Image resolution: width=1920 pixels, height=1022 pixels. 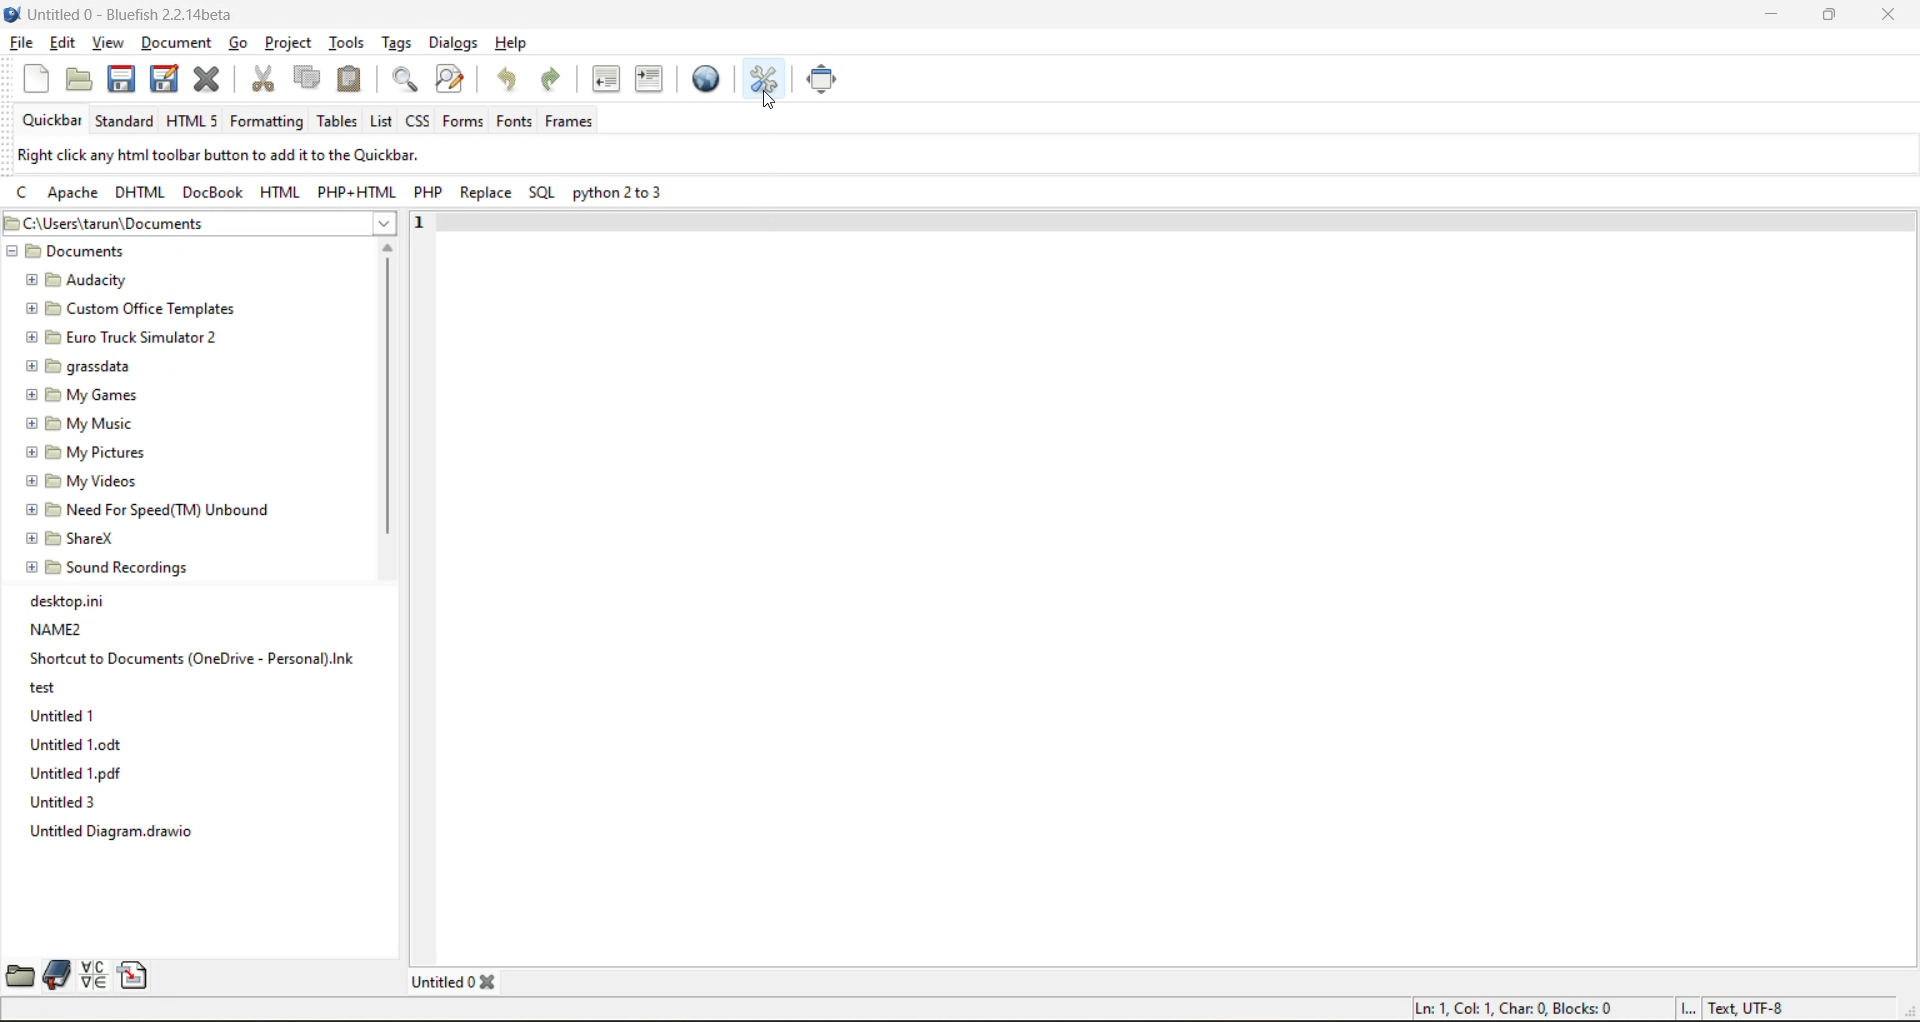 I want to click on new, so click(x=37, y=80).